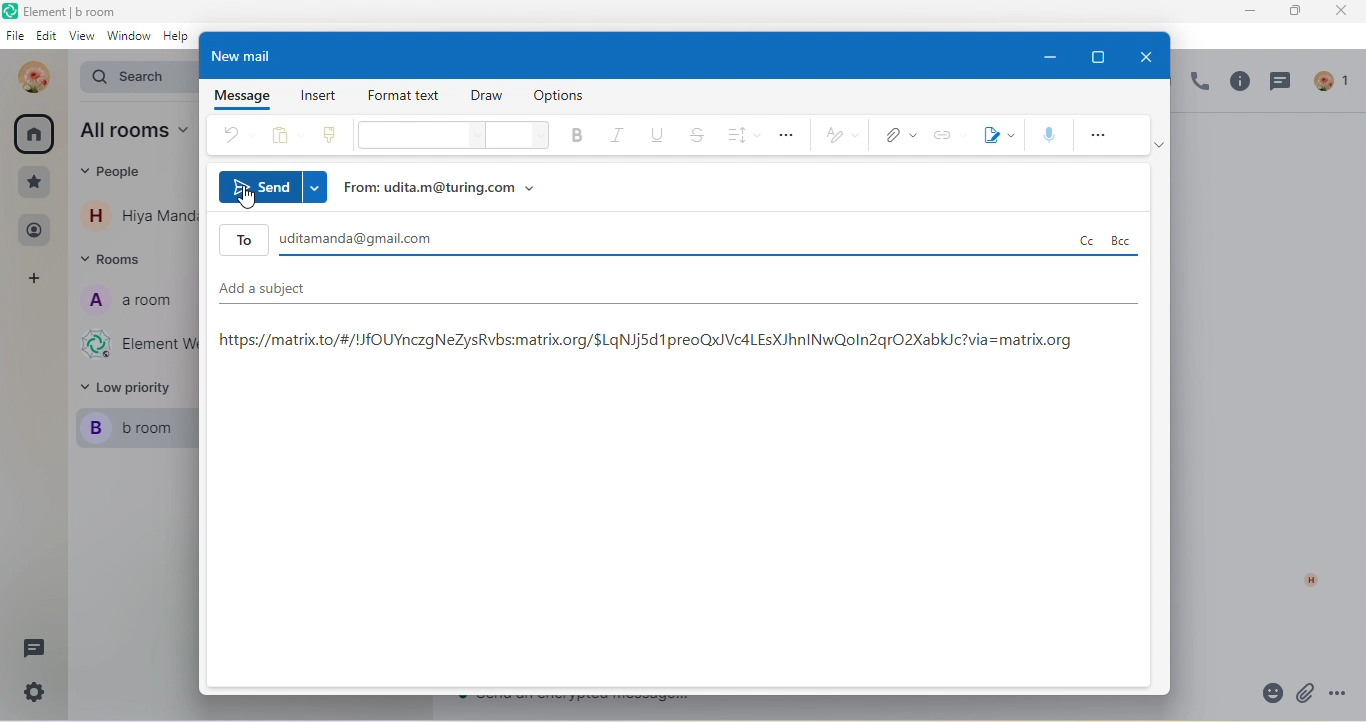 The width and height of the screenshot is (1366, 722). I want to click on clone, so click(330, 138).